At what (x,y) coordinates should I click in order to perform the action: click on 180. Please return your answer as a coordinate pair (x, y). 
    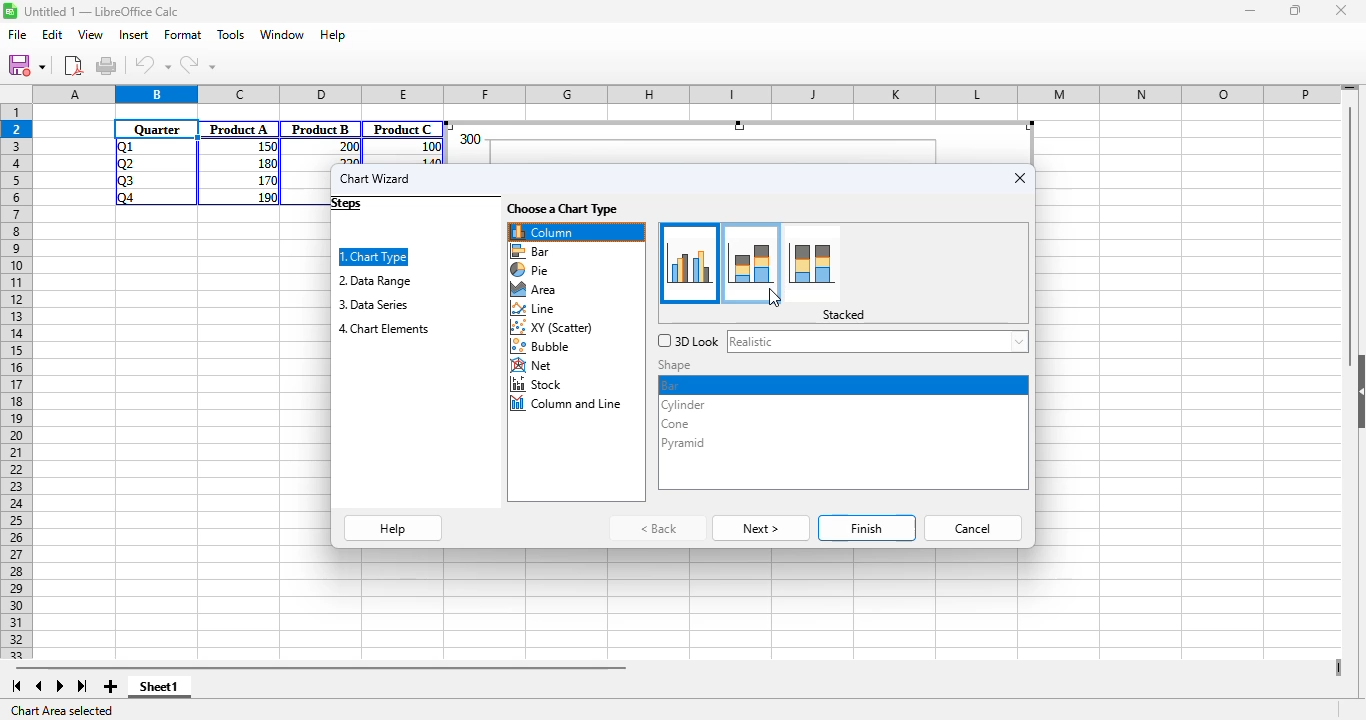
    Looking at the image, I should click on (265, 162).